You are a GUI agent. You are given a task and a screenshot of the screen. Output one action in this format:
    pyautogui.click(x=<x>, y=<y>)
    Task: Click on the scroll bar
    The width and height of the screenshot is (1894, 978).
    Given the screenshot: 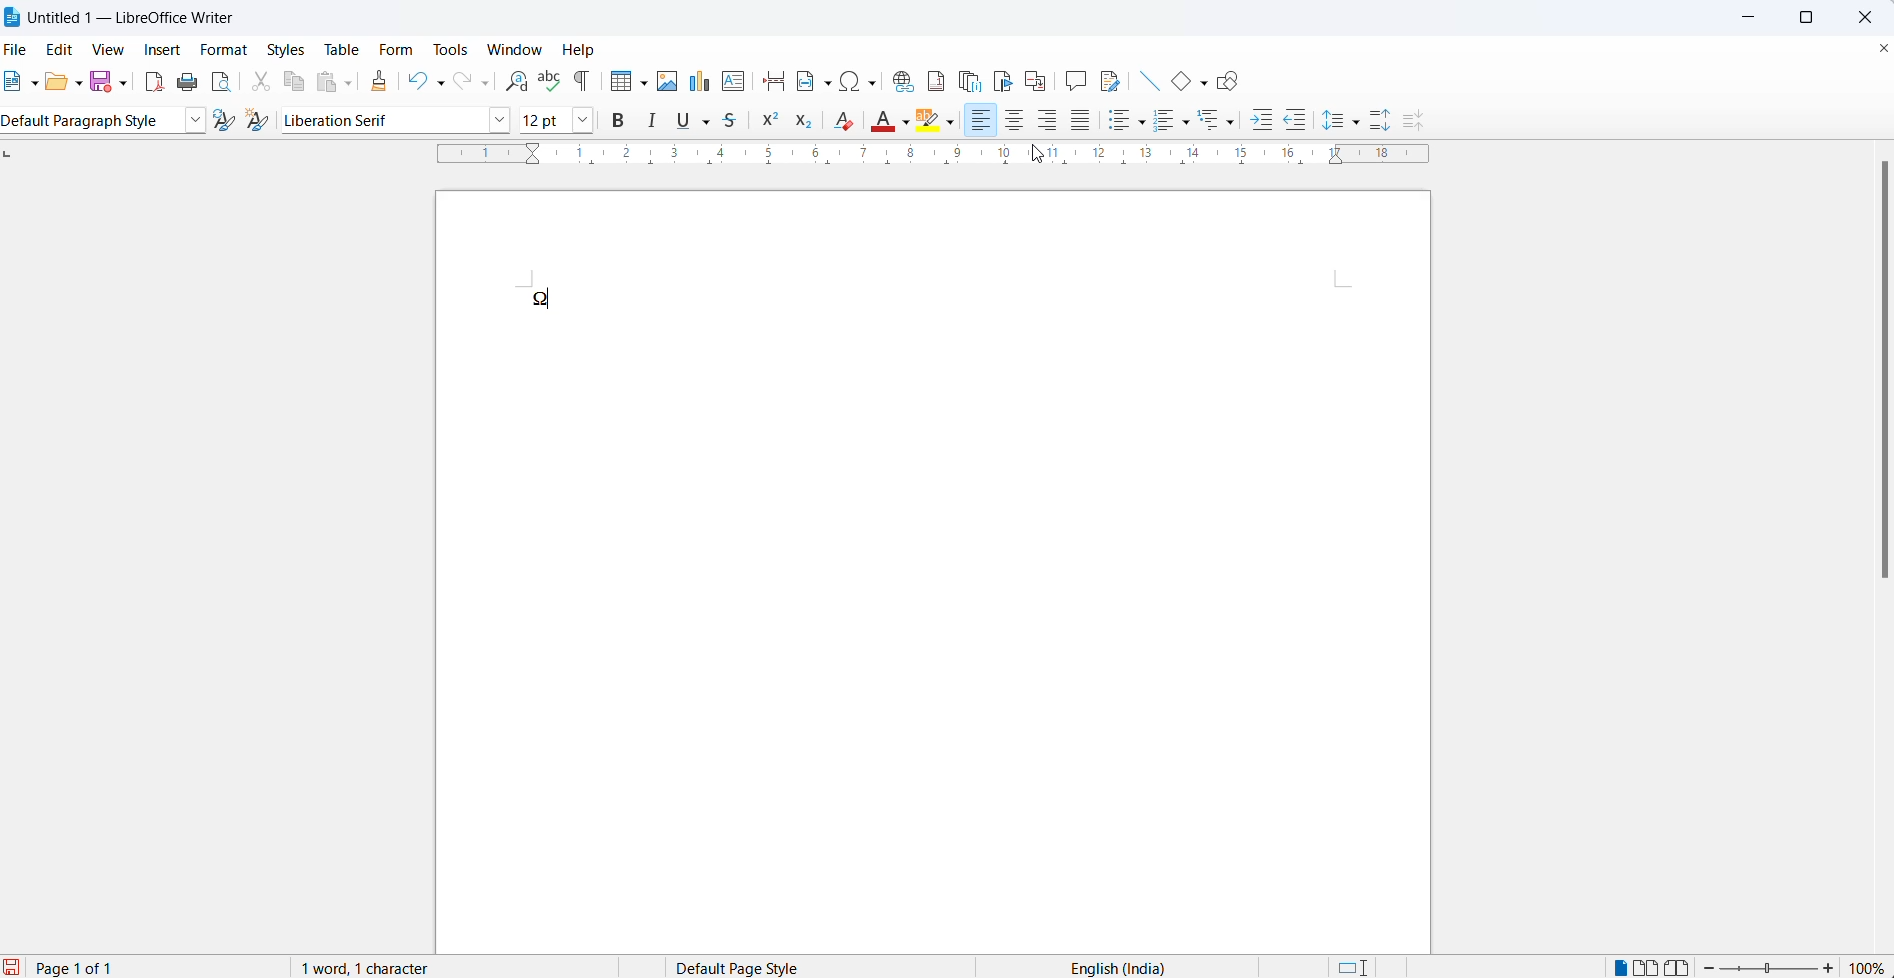 What is the action you would take?
    pyautogui.click(x=1881, y=377)
    